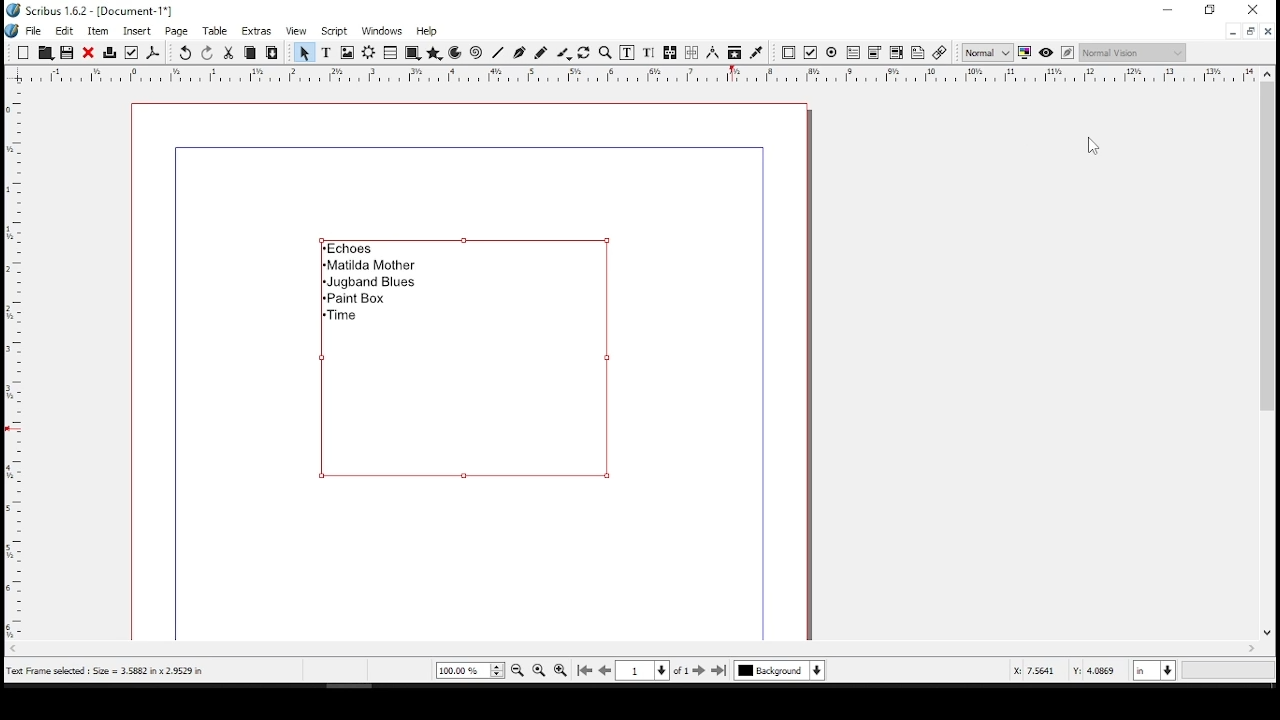 This screenshot has height=720, width=1280. Describe the element at coordinates (45, 52) in the screenshot. I see `` at that location.